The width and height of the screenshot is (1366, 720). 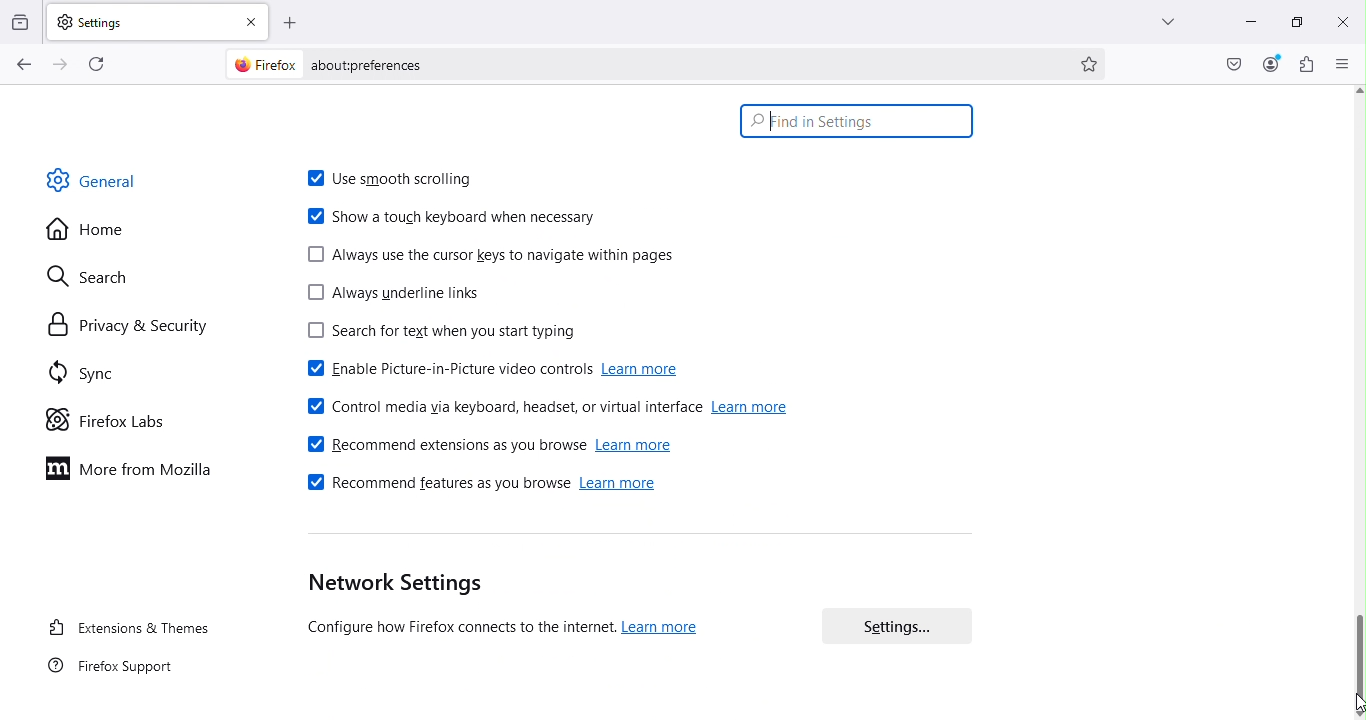 What do you see at coordinates (554, 409) in the screenshot?
I see `Control media via keyboard, headset, or virtual interface` at bounding box center [554, 409].